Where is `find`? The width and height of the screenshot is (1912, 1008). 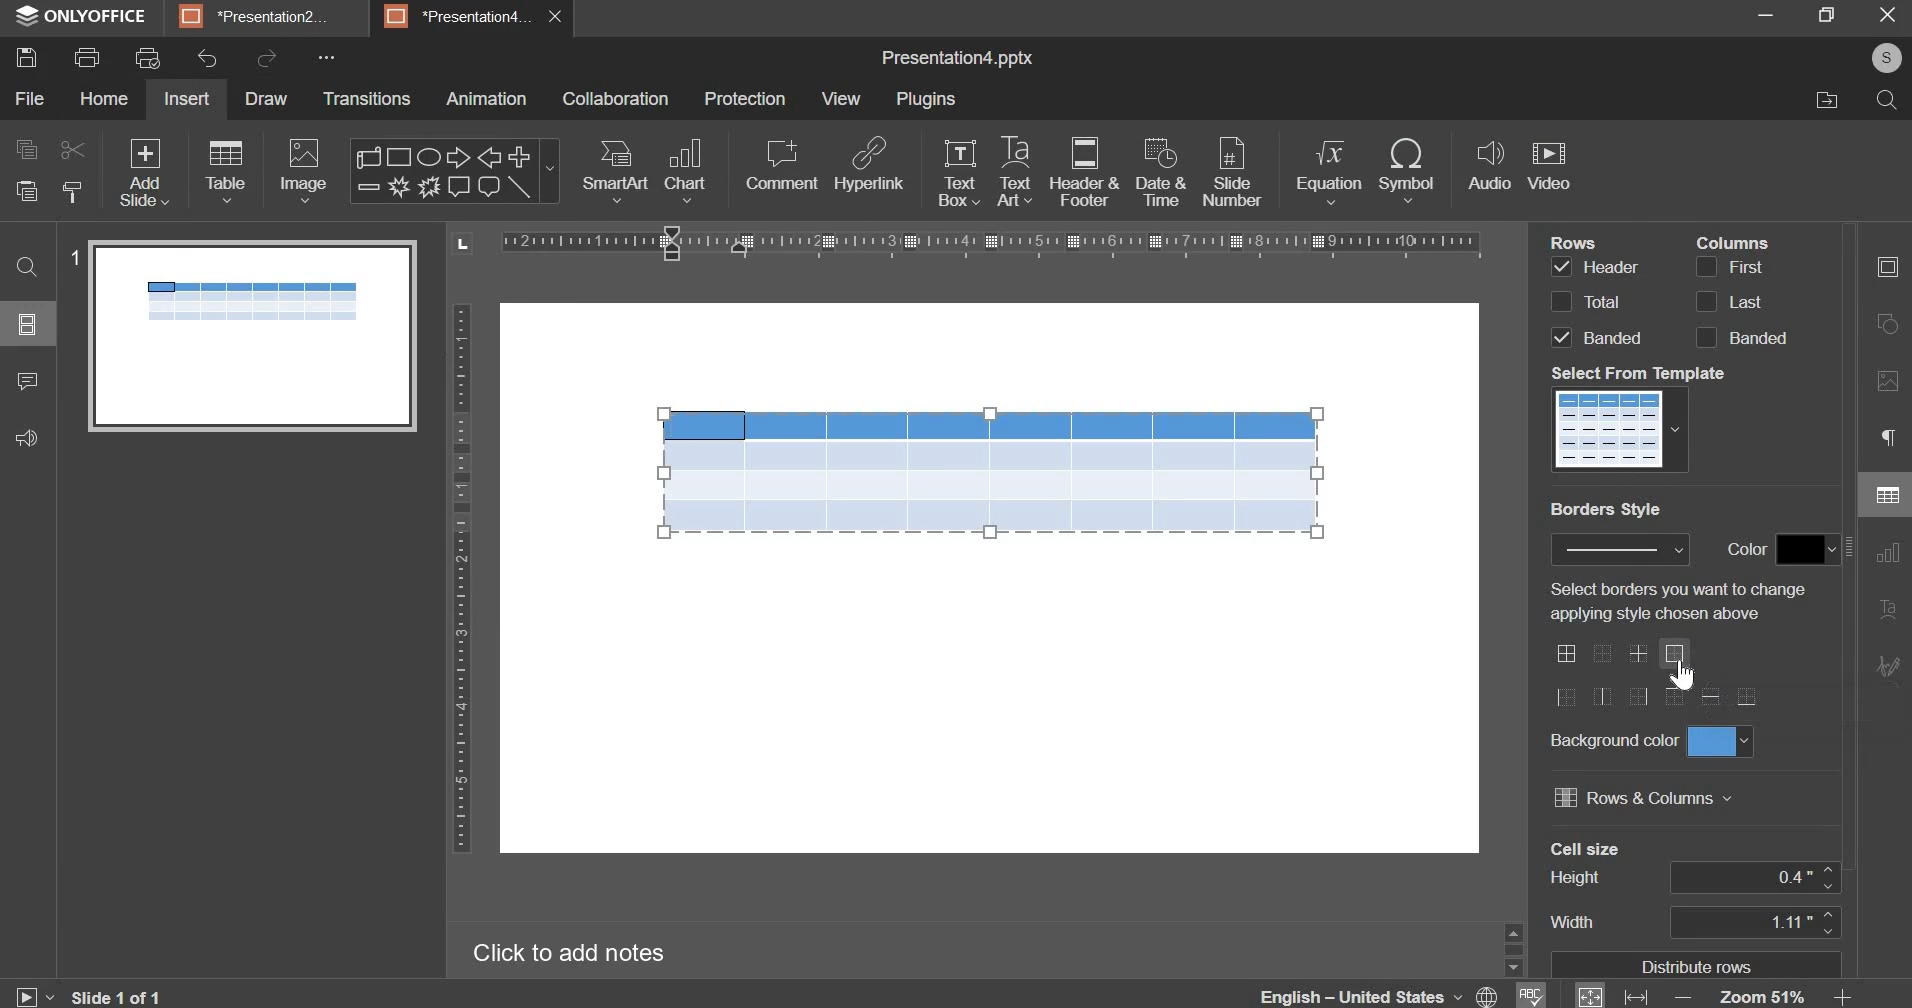
find is located at coordinates (29, 267).